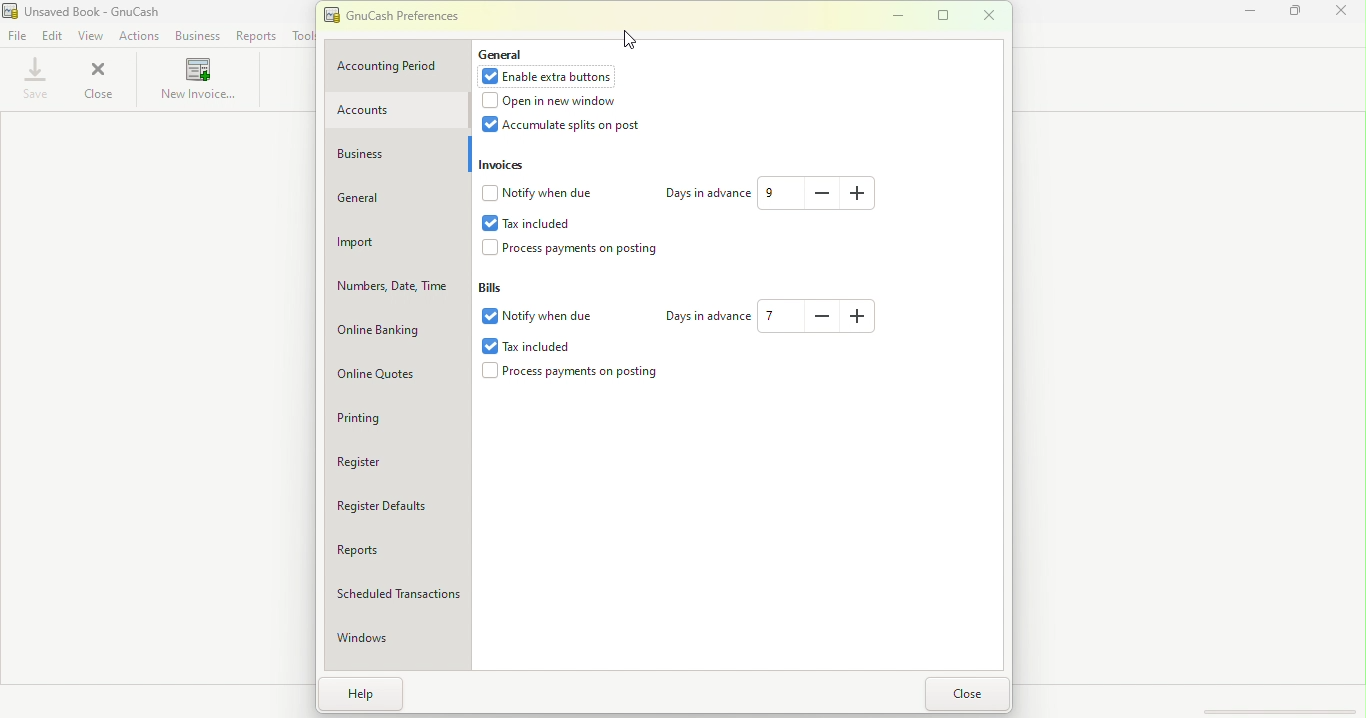 The height and width of the screenshot is (718, 1366). I want to click on Invoices, so click(507, 166).